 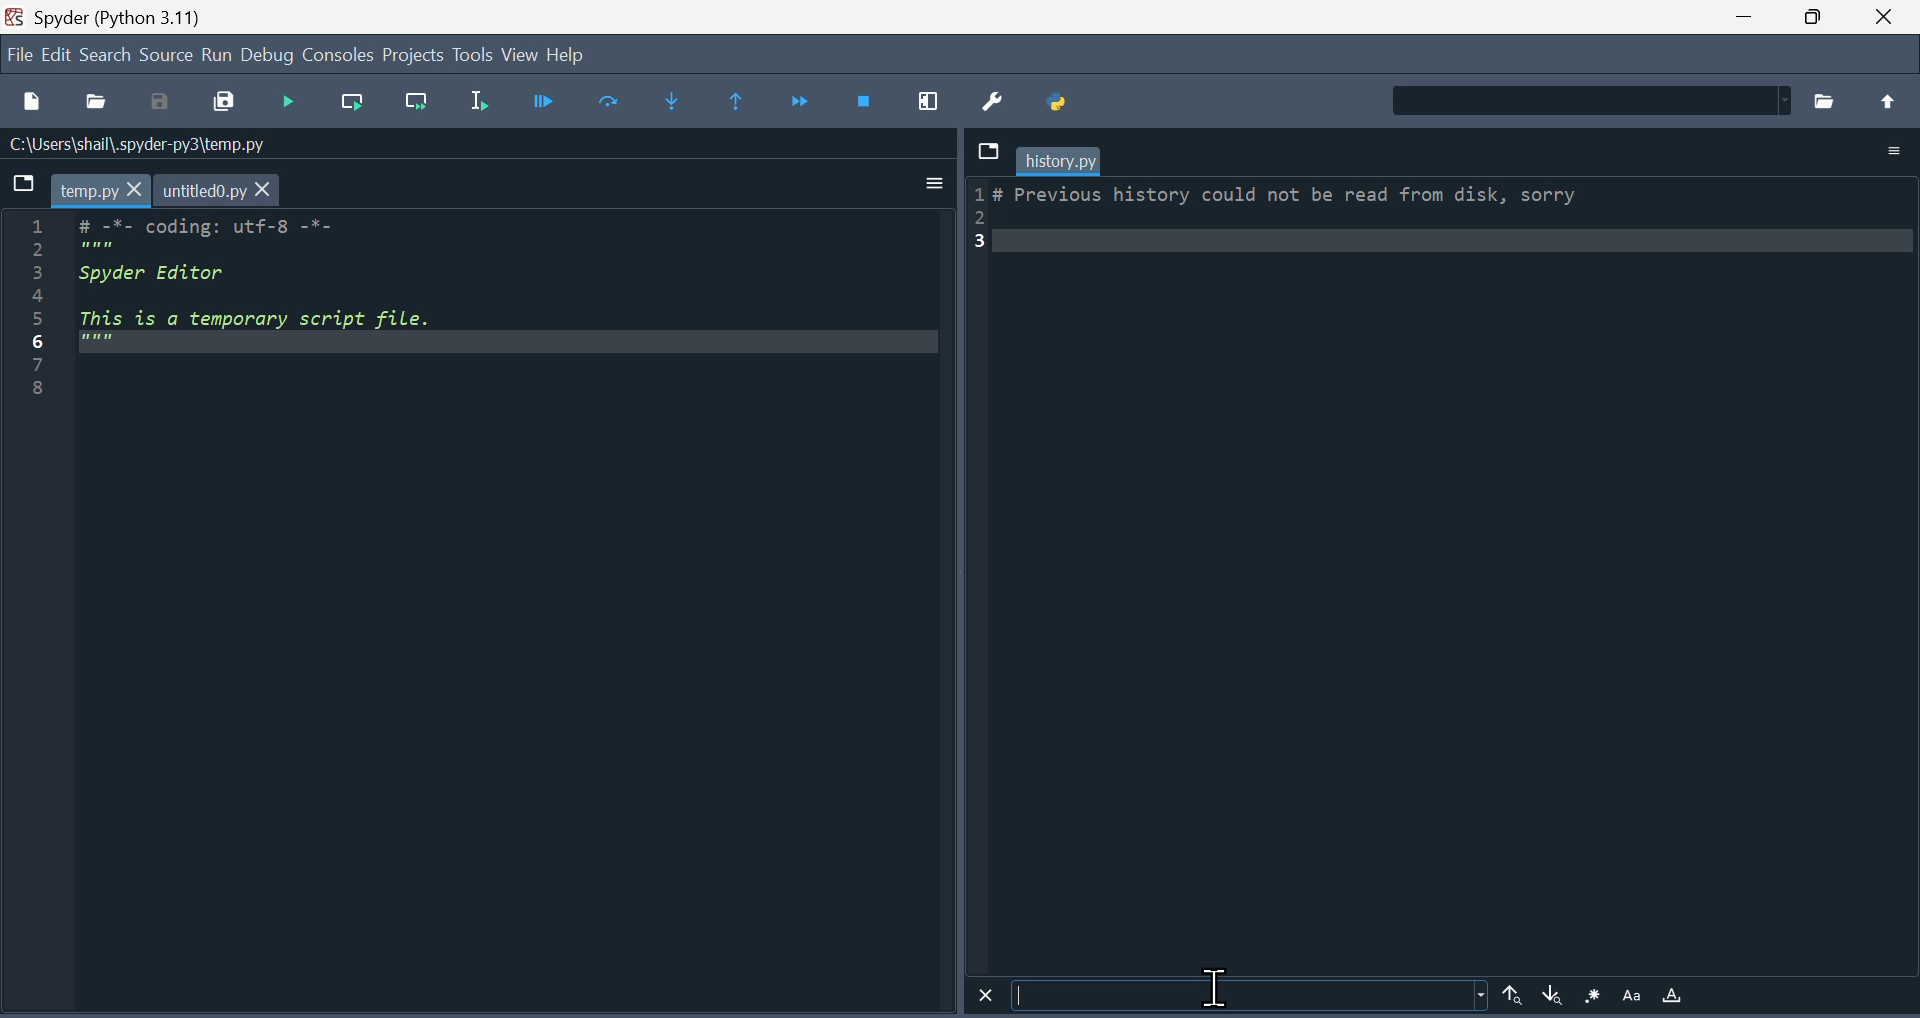 I want to click on Save all, so click(x=230, y=100).